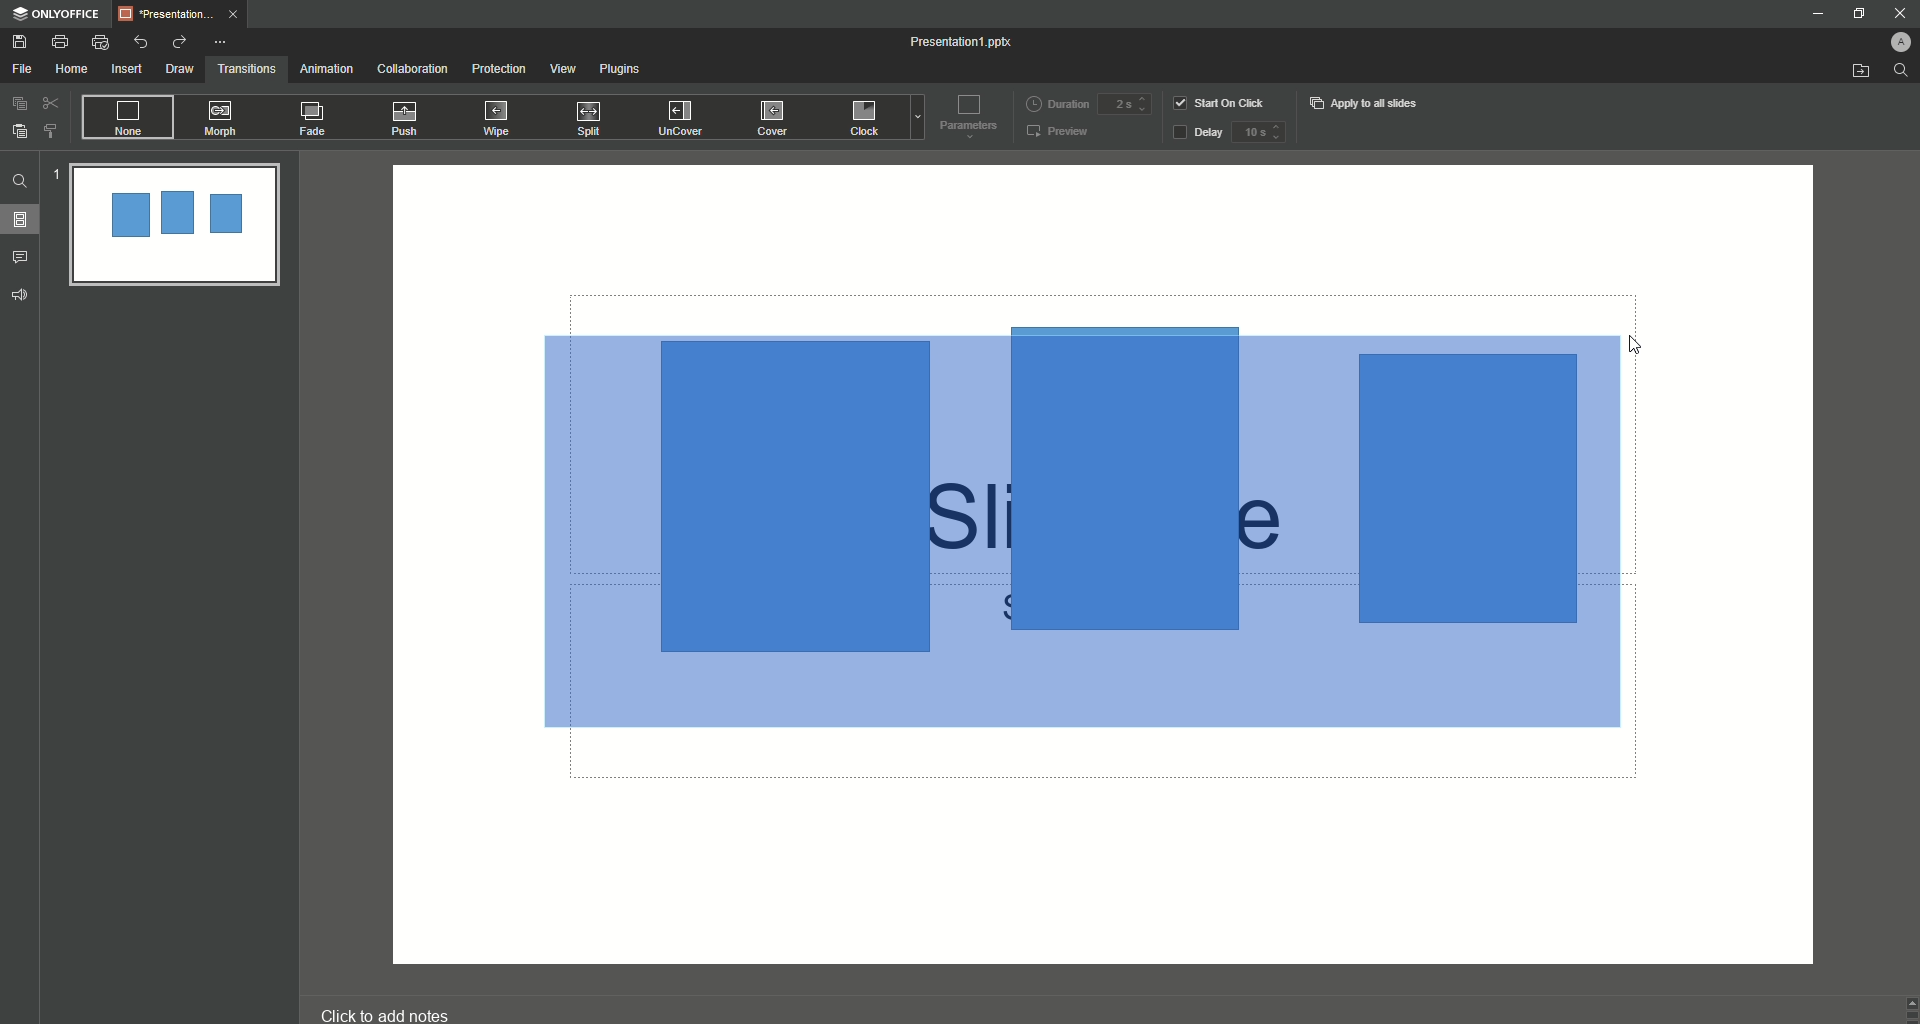 This screenshot has width=1920, height=1024. What do you see at coordinates (223, 42) in the screenshot?
I see `More Options` at bounding box center [223, 42].